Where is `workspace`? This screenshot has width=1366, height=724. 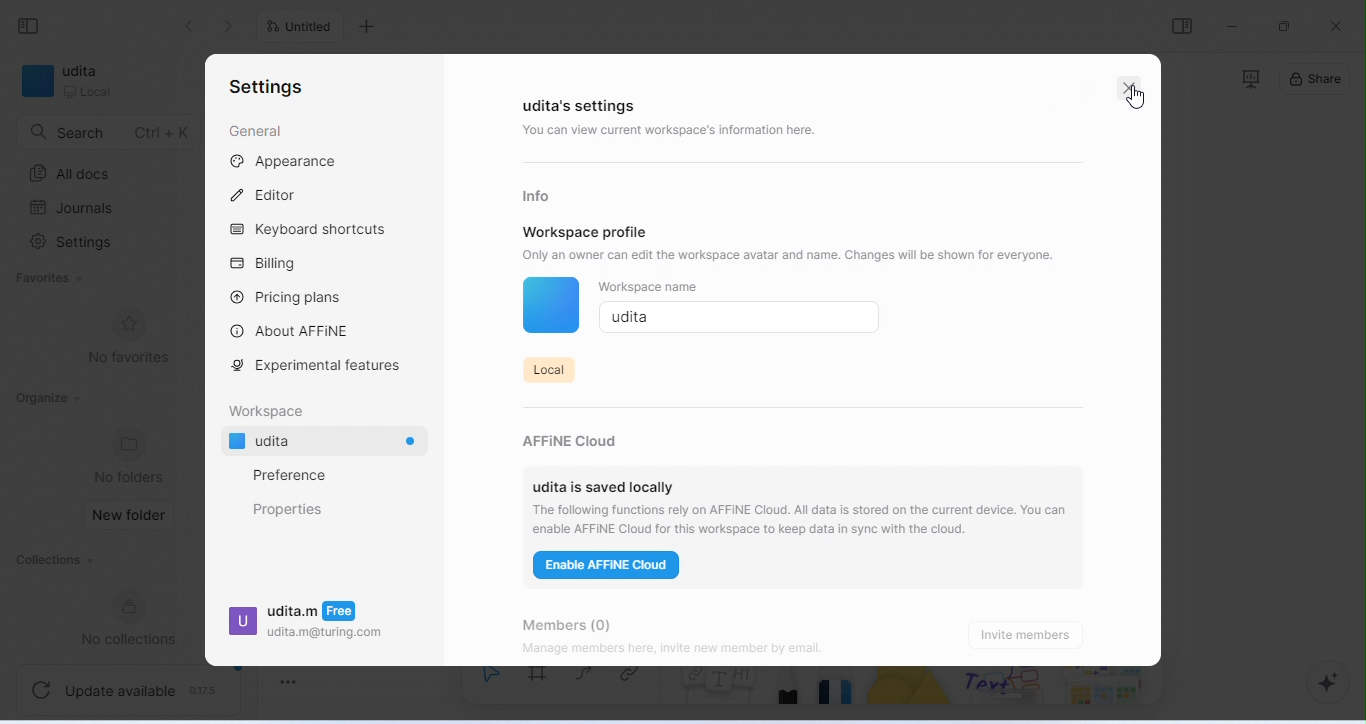
workspace is located at coordinates (271, 409).